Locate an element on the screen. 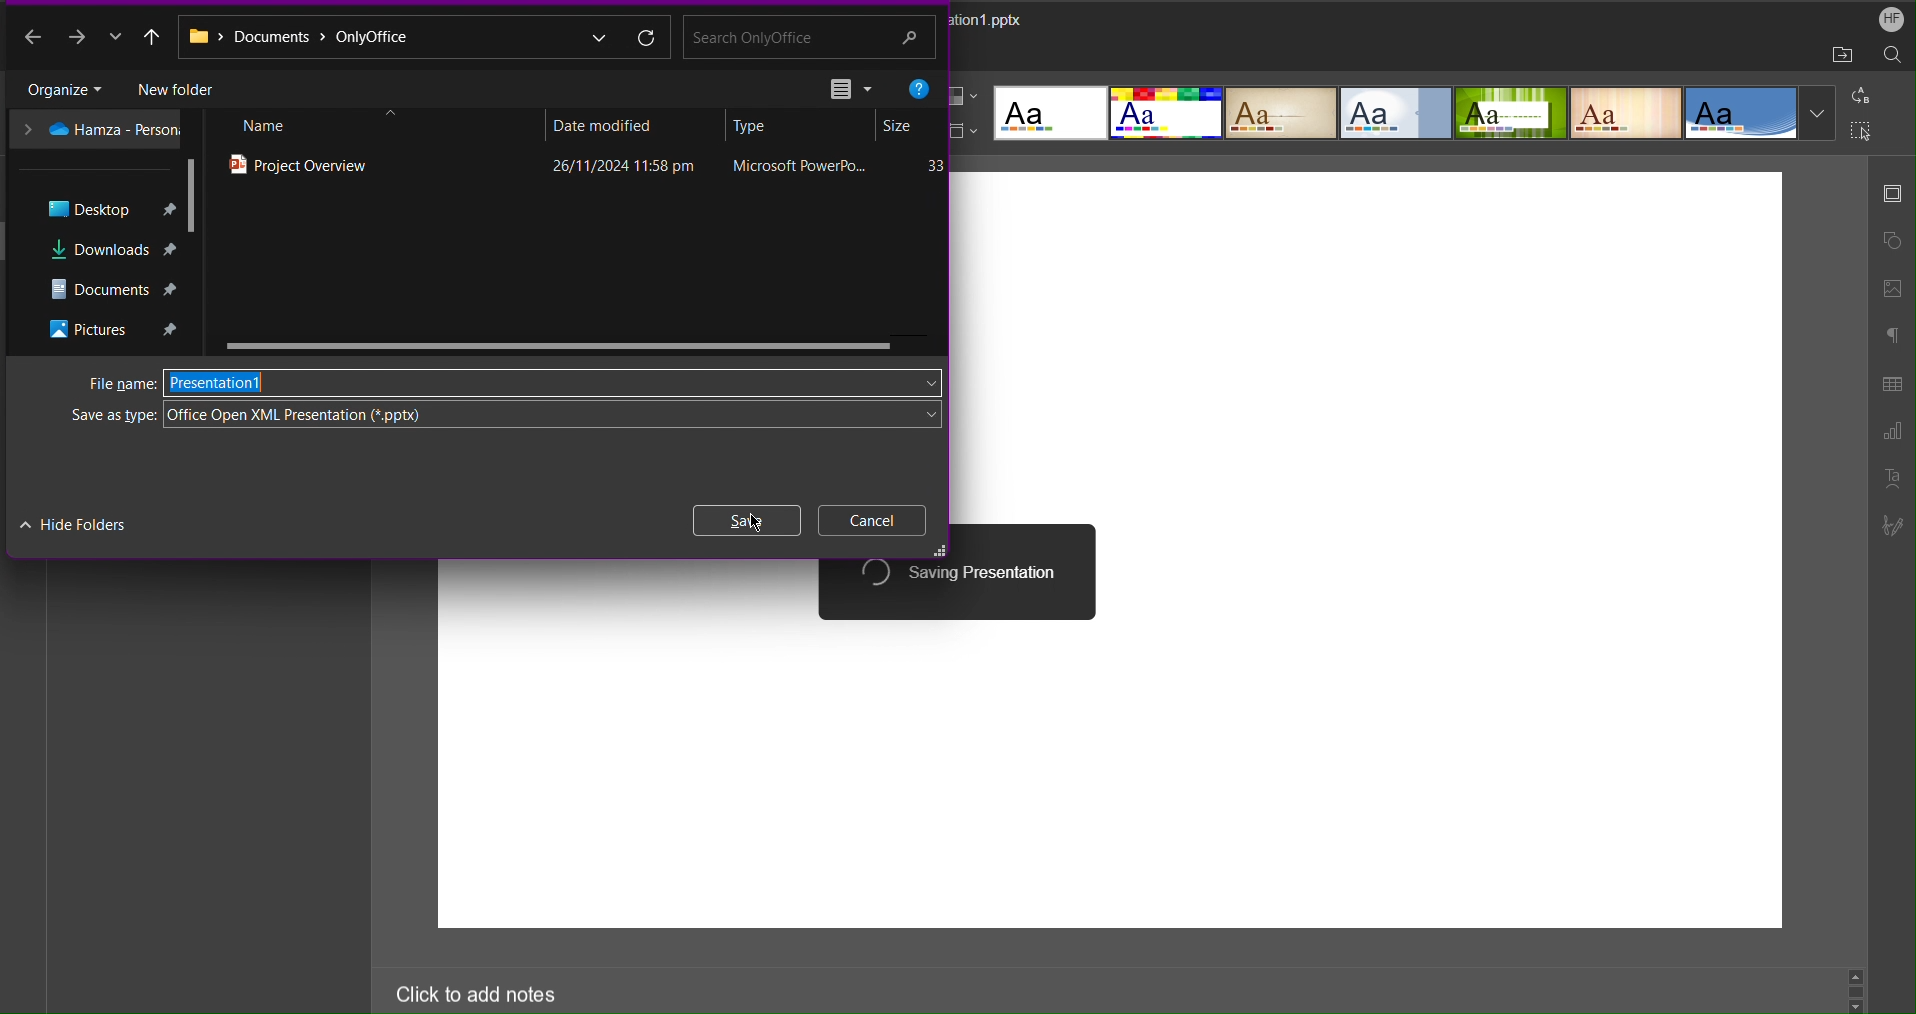 This screenshot has height=1014, width=1916. Date modified is located at coordinates (604, 125).